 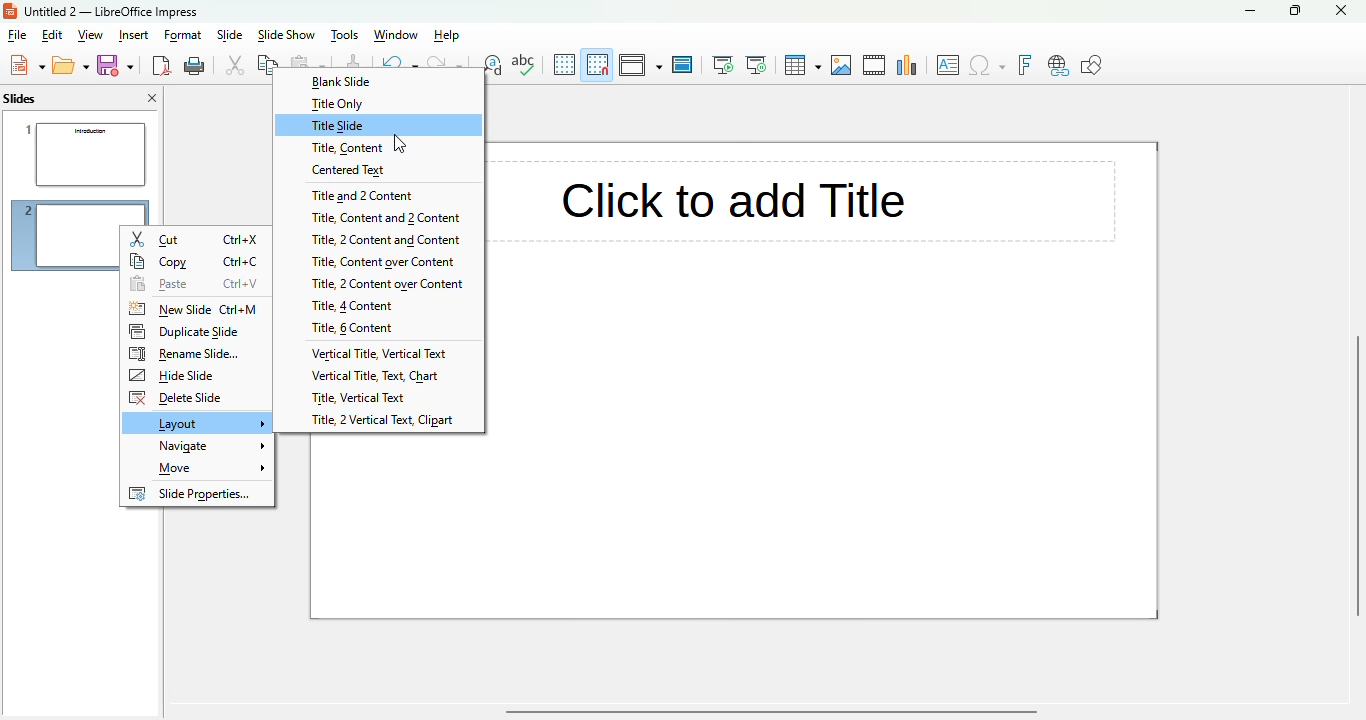 I want to click on title, 2 content over content, so click(x=378, y=283).